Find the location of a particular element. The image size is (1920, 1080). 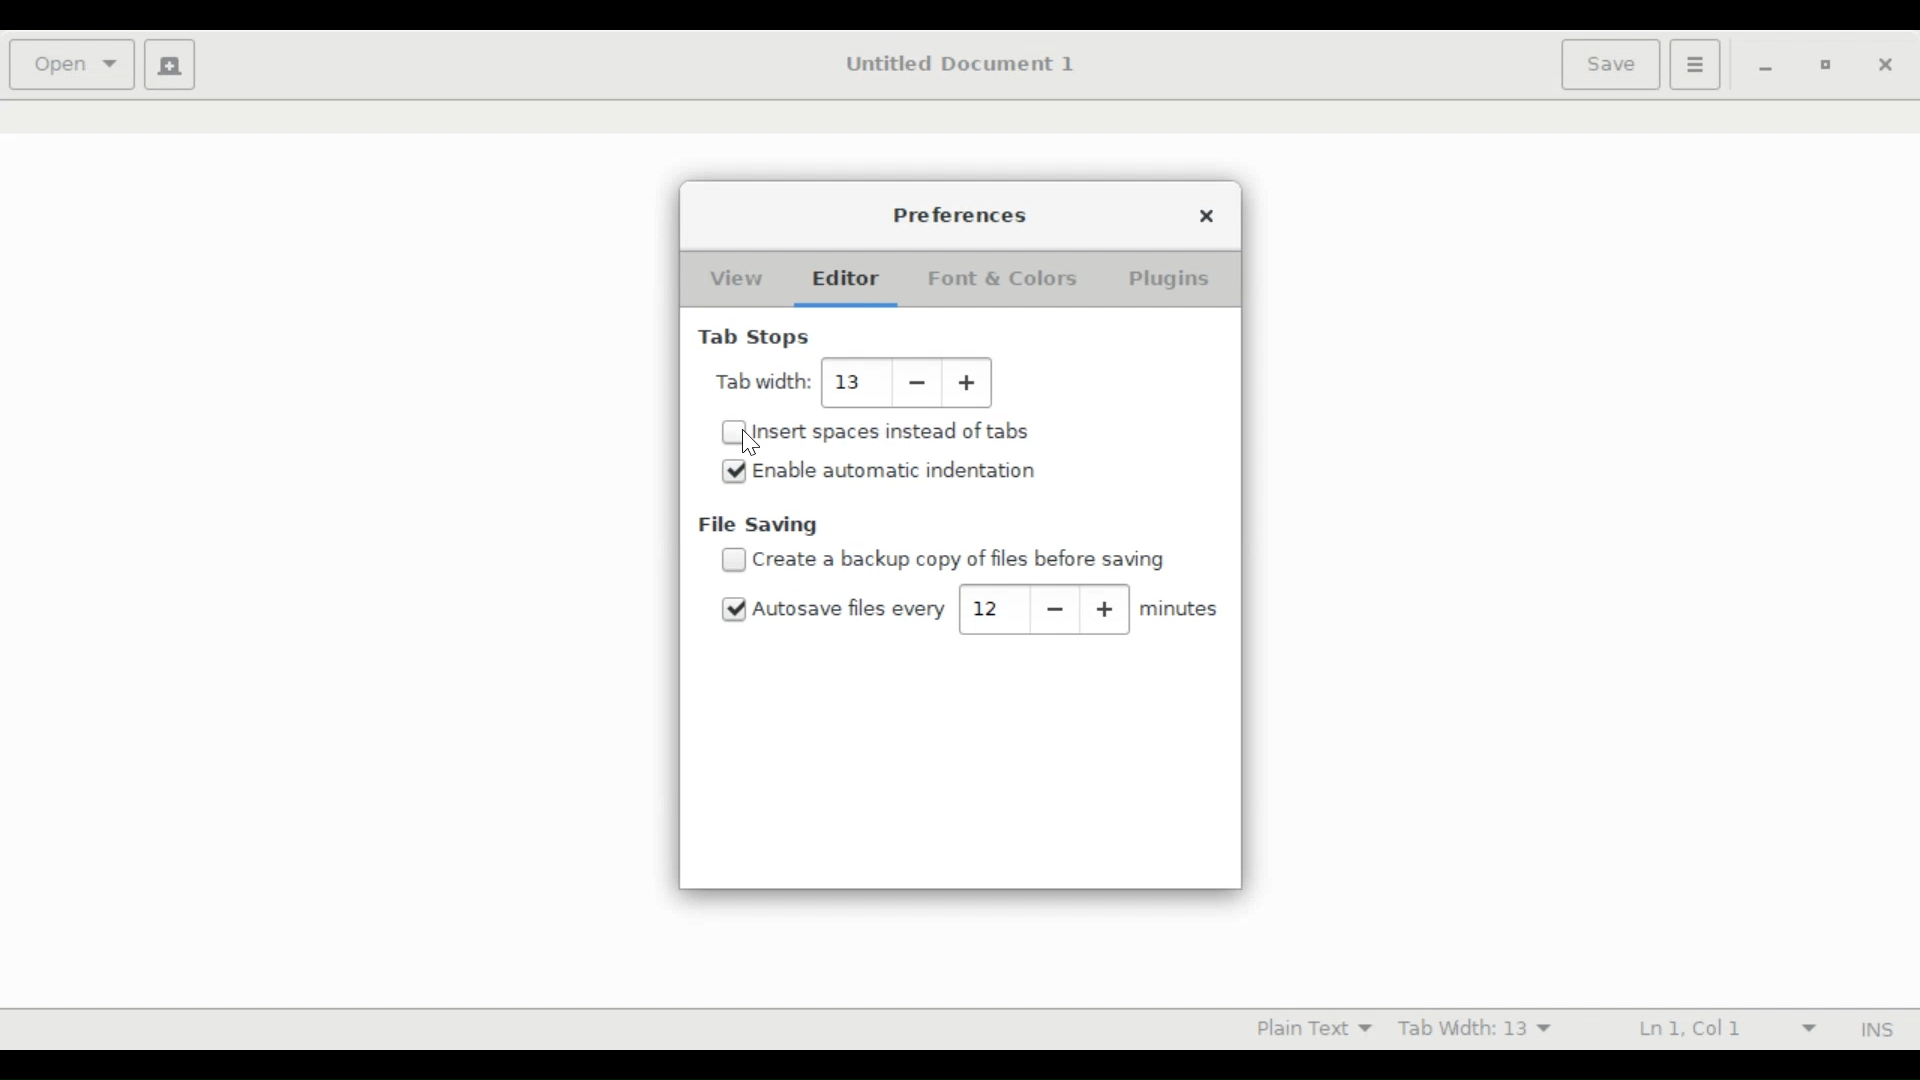

minutes is located at coordinates (1180, 609).